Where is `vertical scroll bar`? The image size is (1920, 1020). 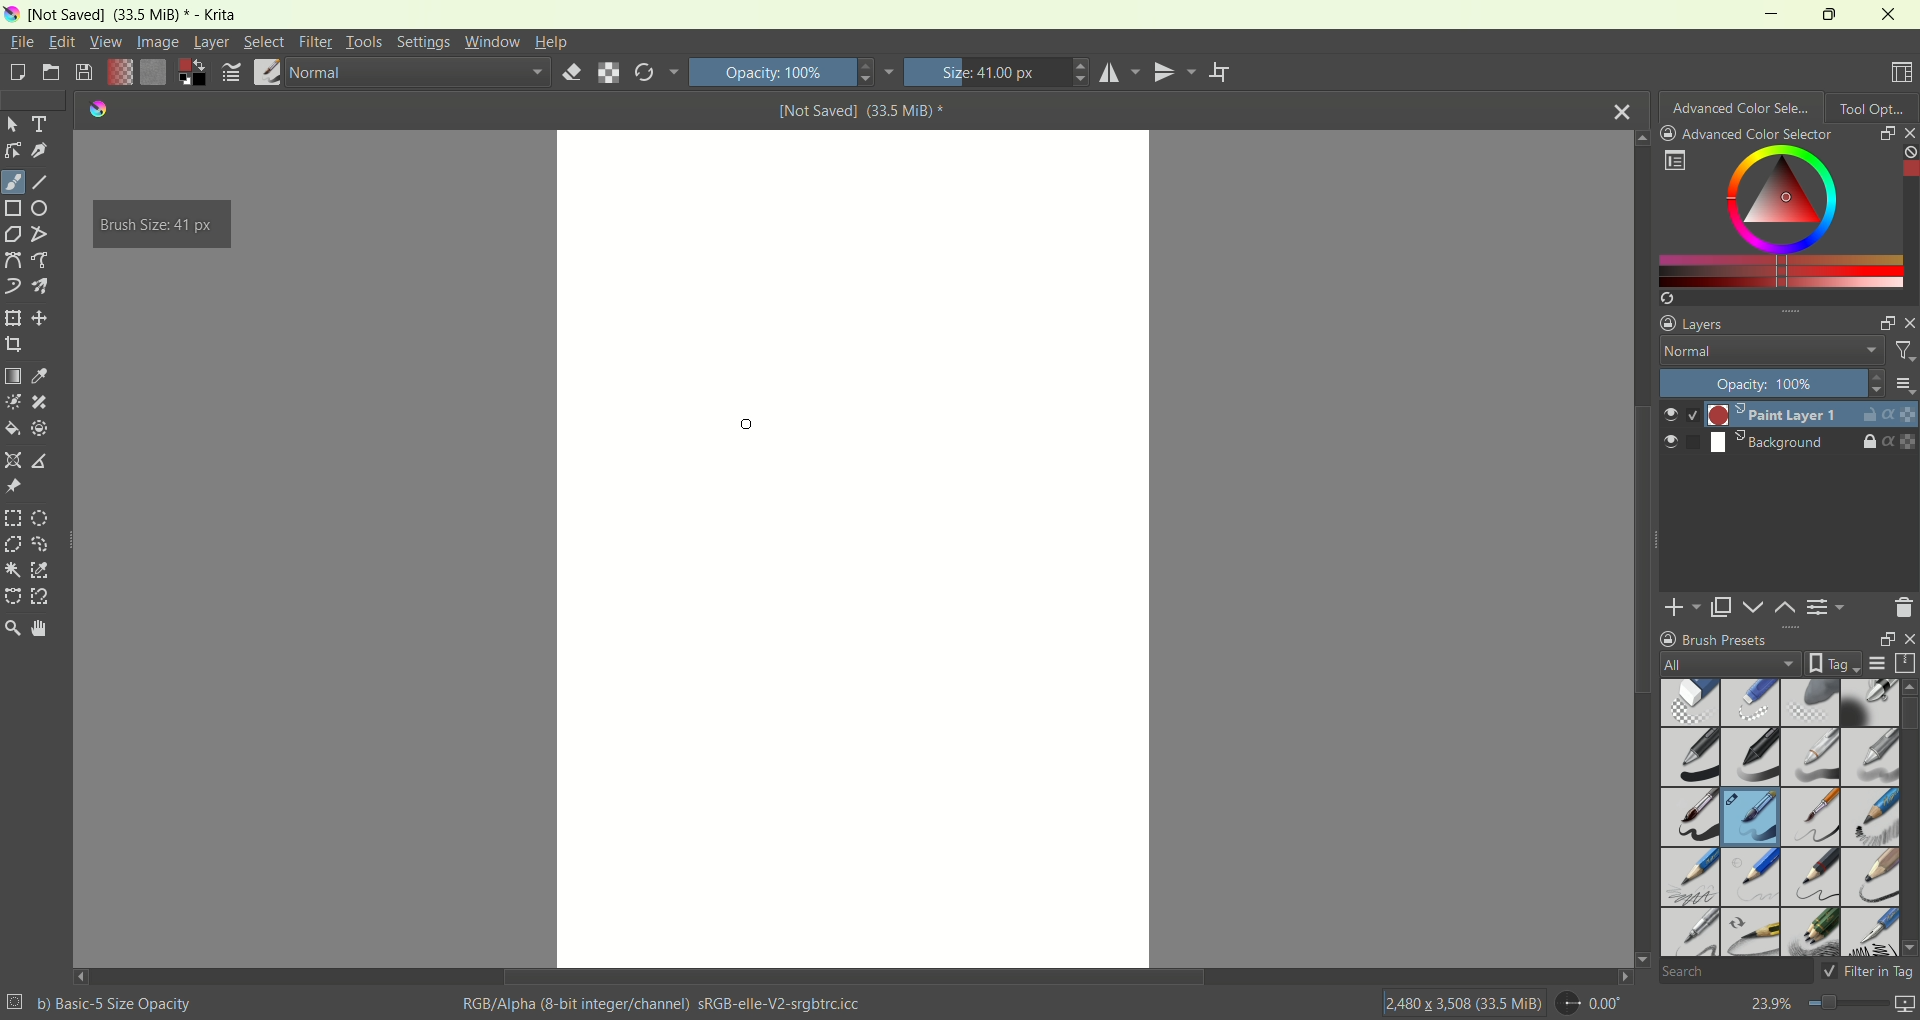
vertical scroll bar is located at coordinates (1908, 215).